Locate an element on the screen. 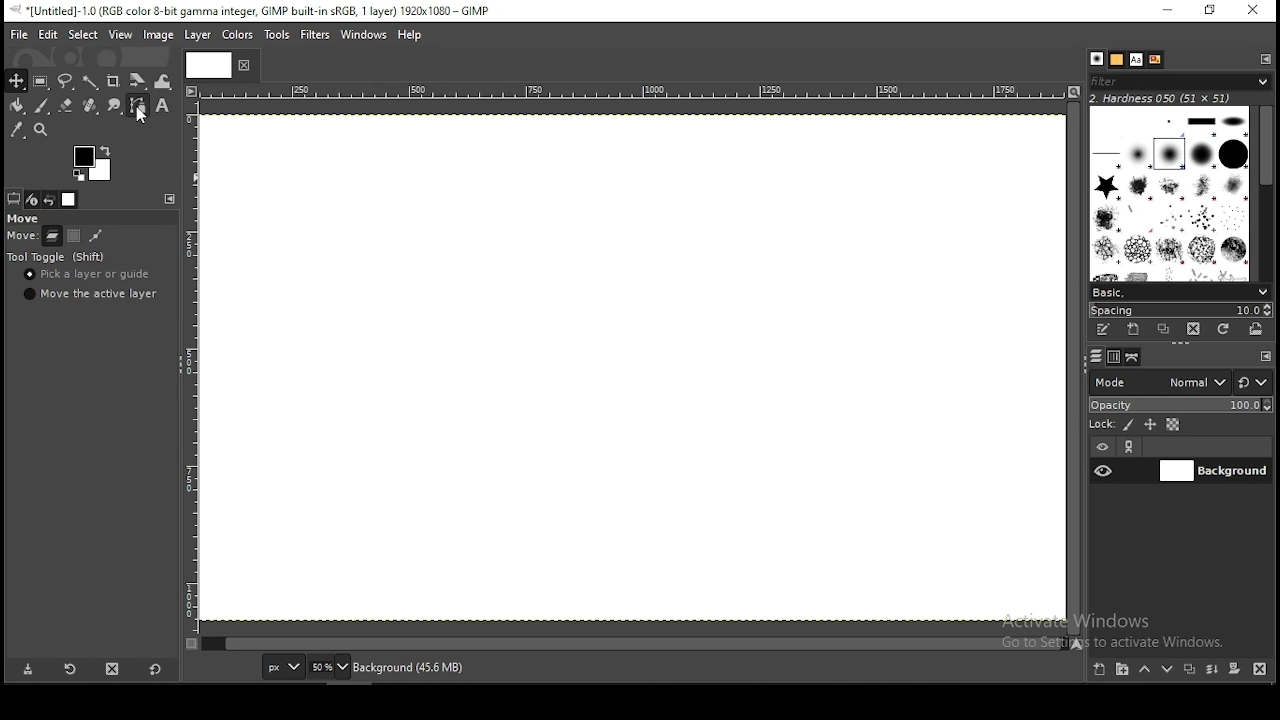  move path is located at coordinates (96, 236).